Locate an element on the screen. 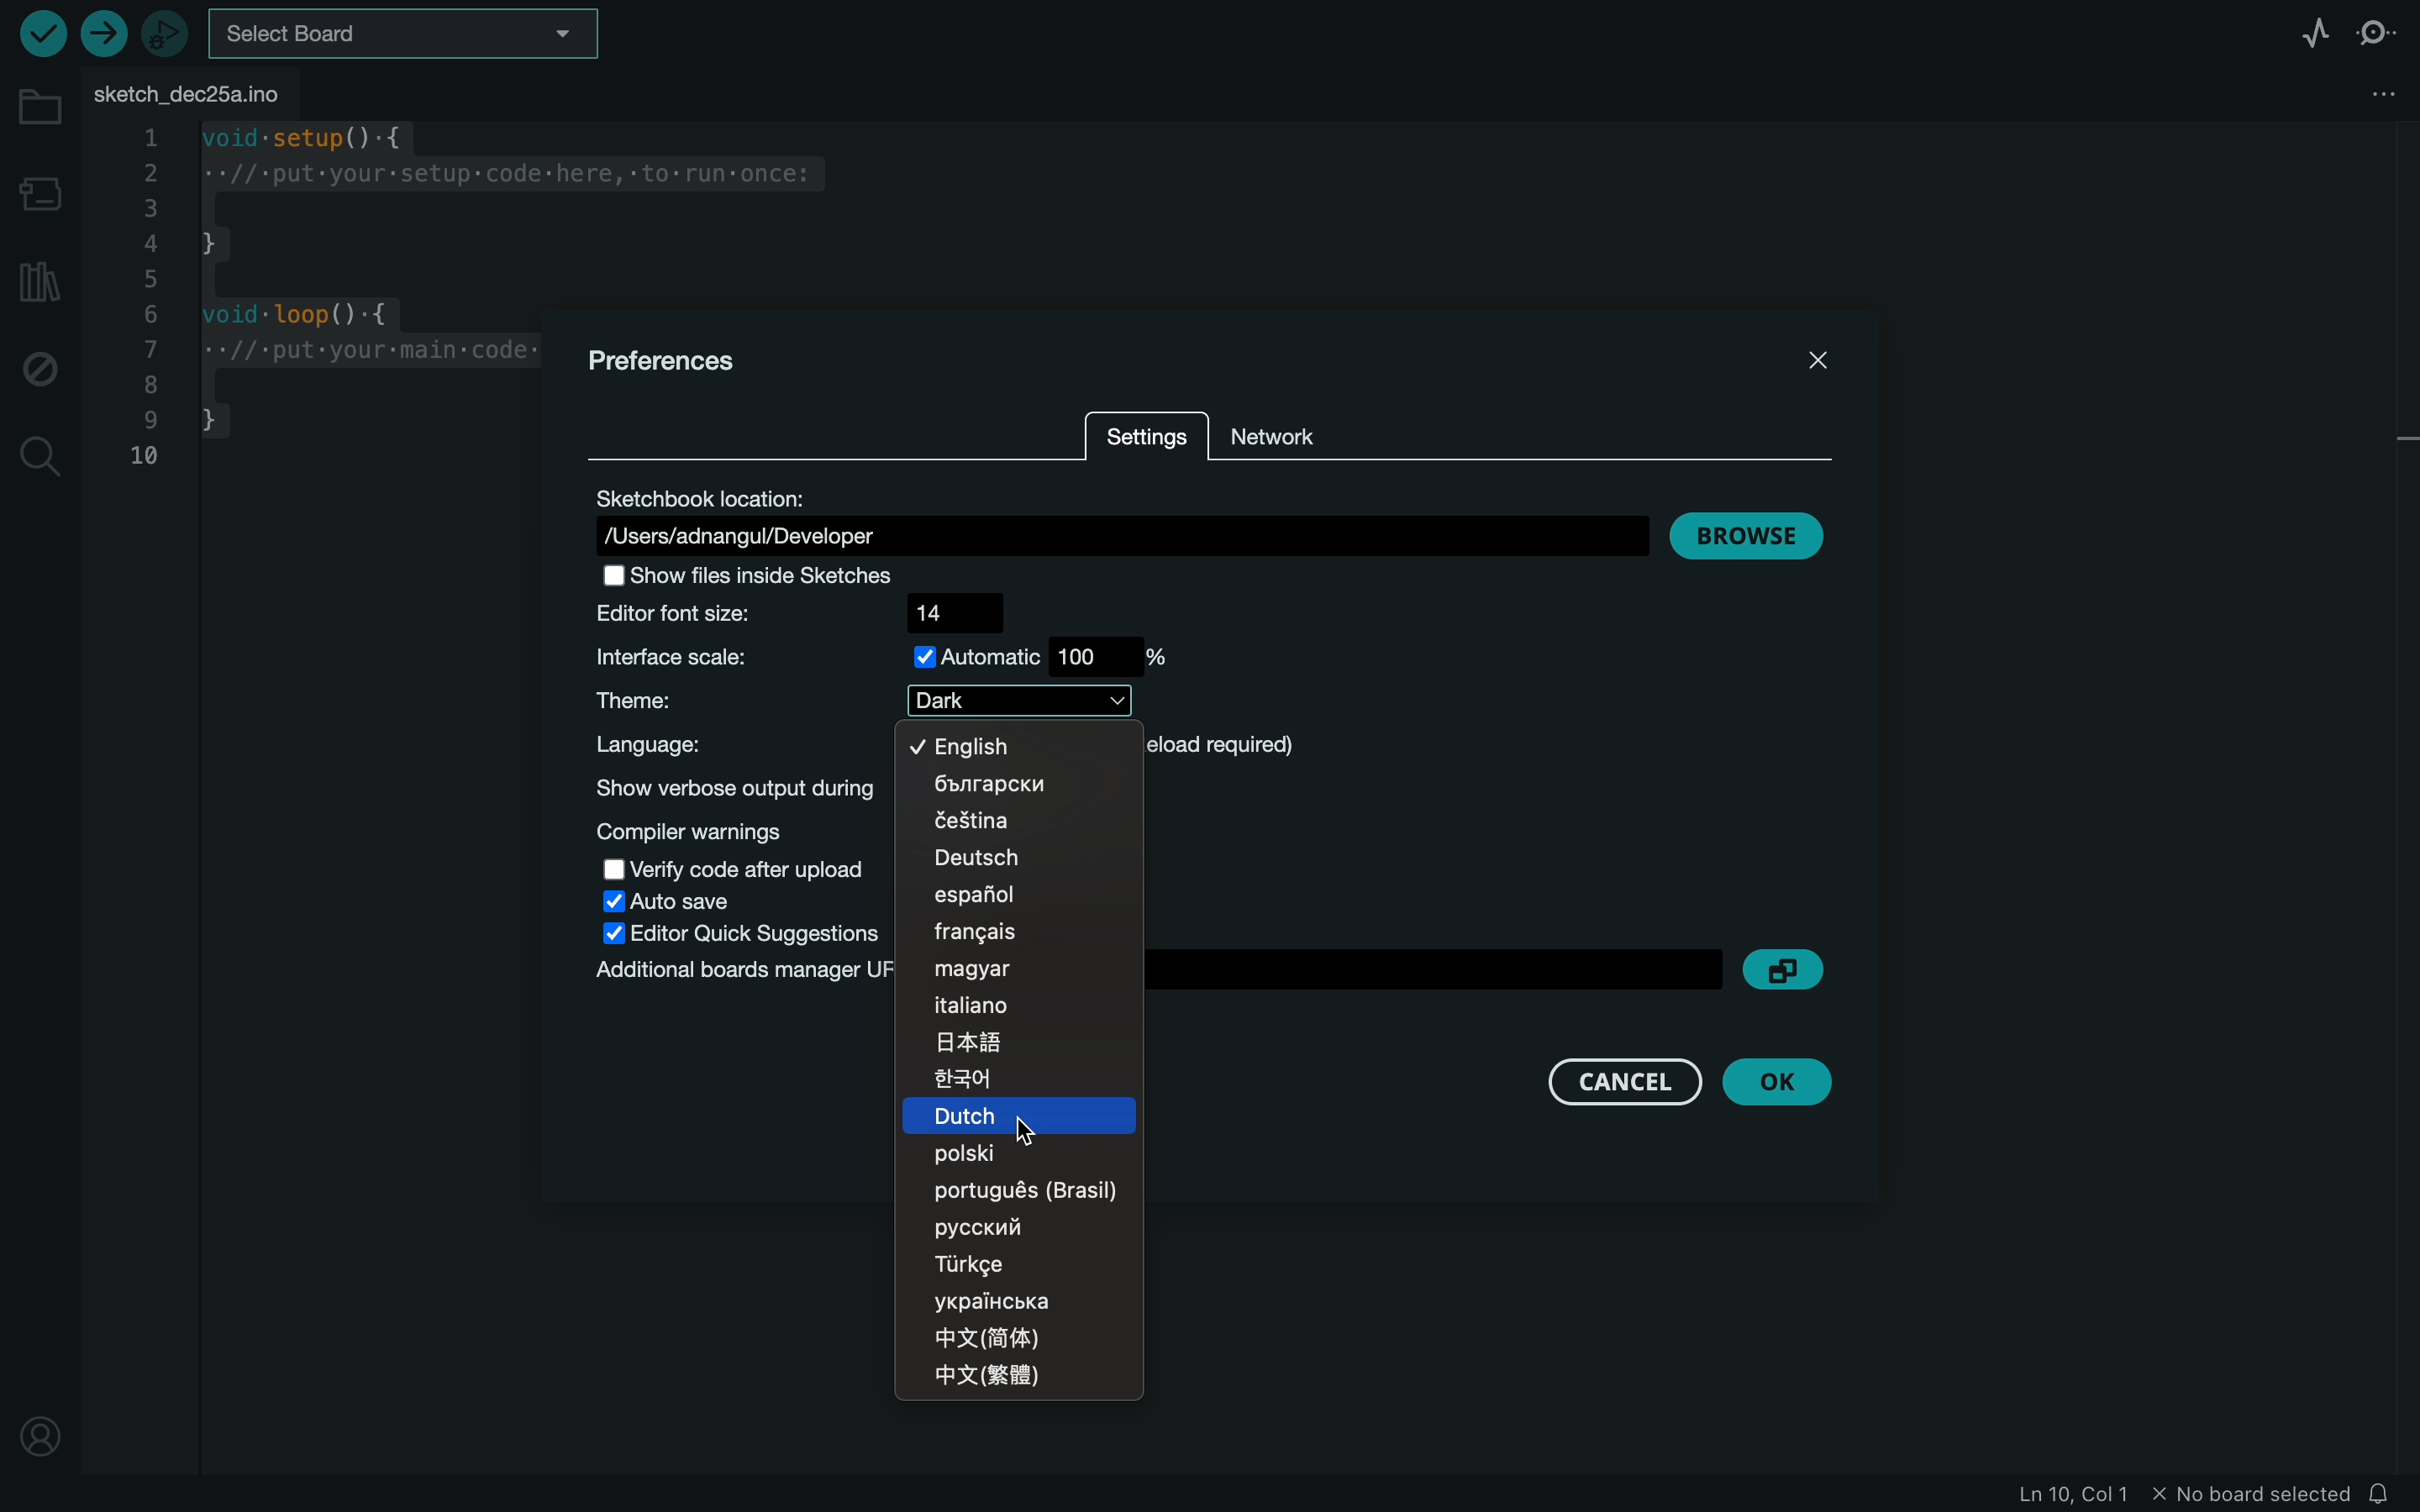  upload is located at coordinates (100, 36).